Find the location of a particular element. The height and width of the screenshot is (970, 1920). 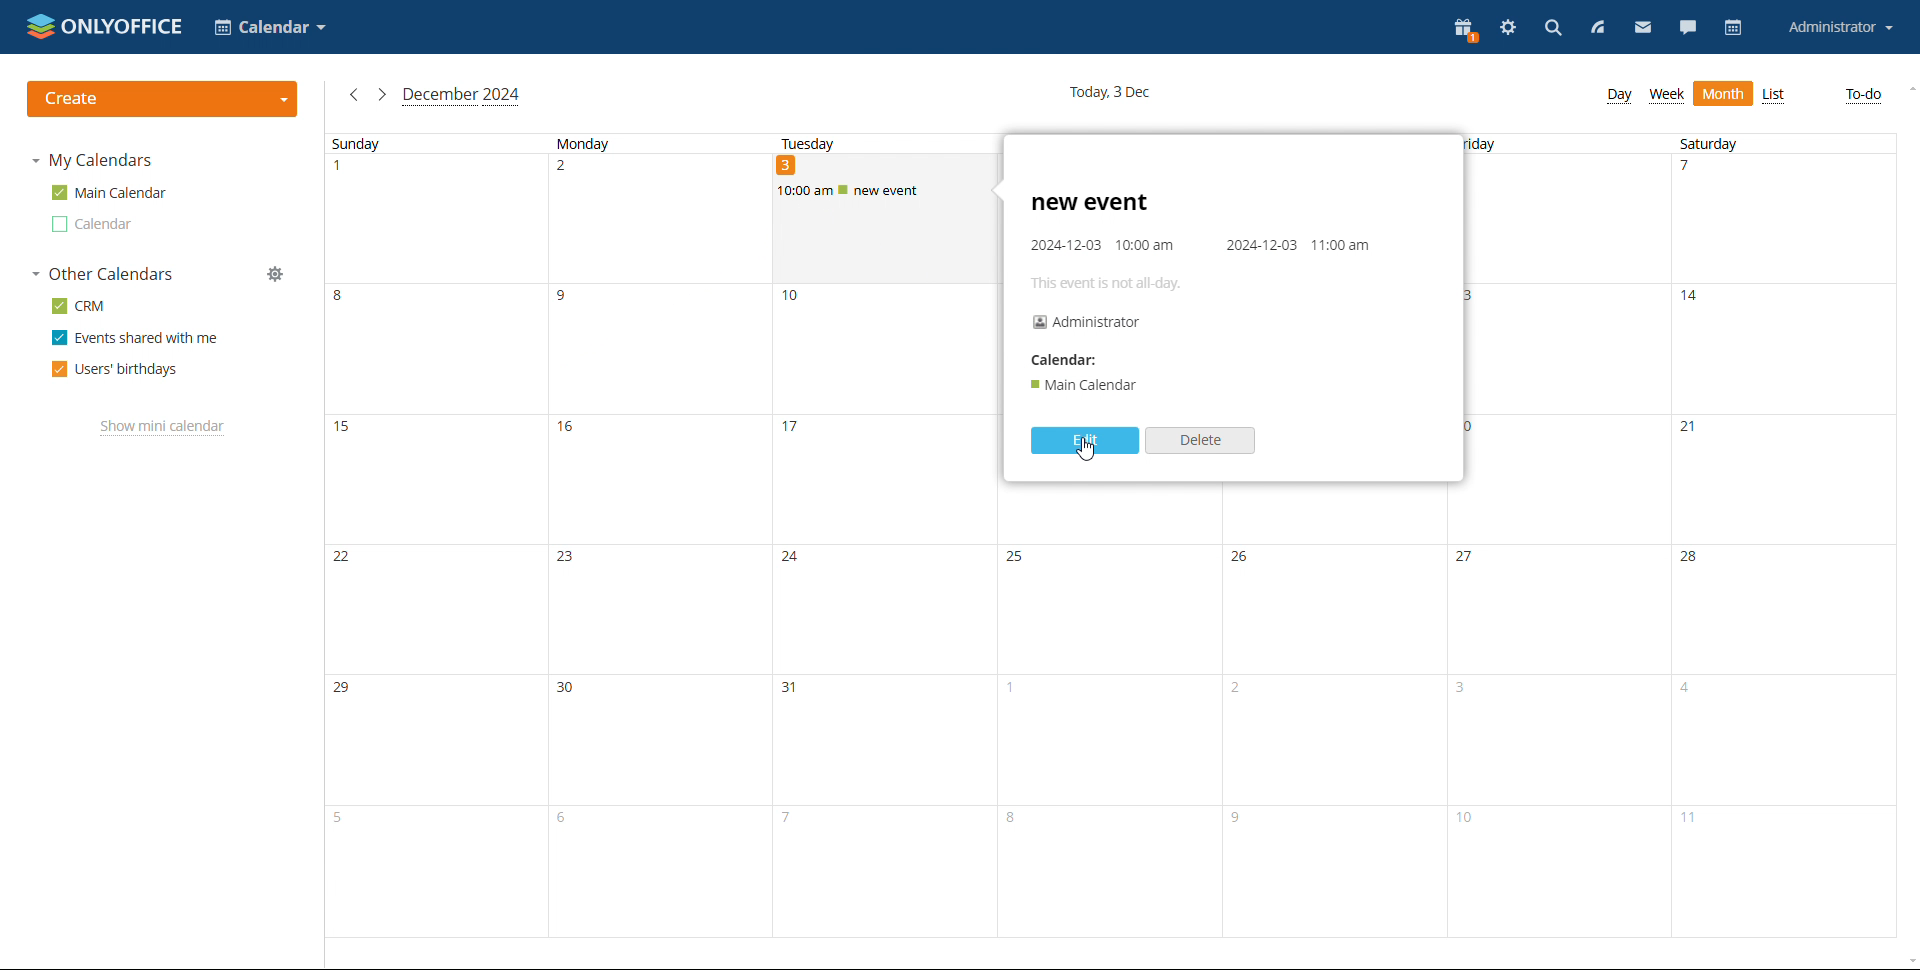

delete is located at coordinates (1201, 441).